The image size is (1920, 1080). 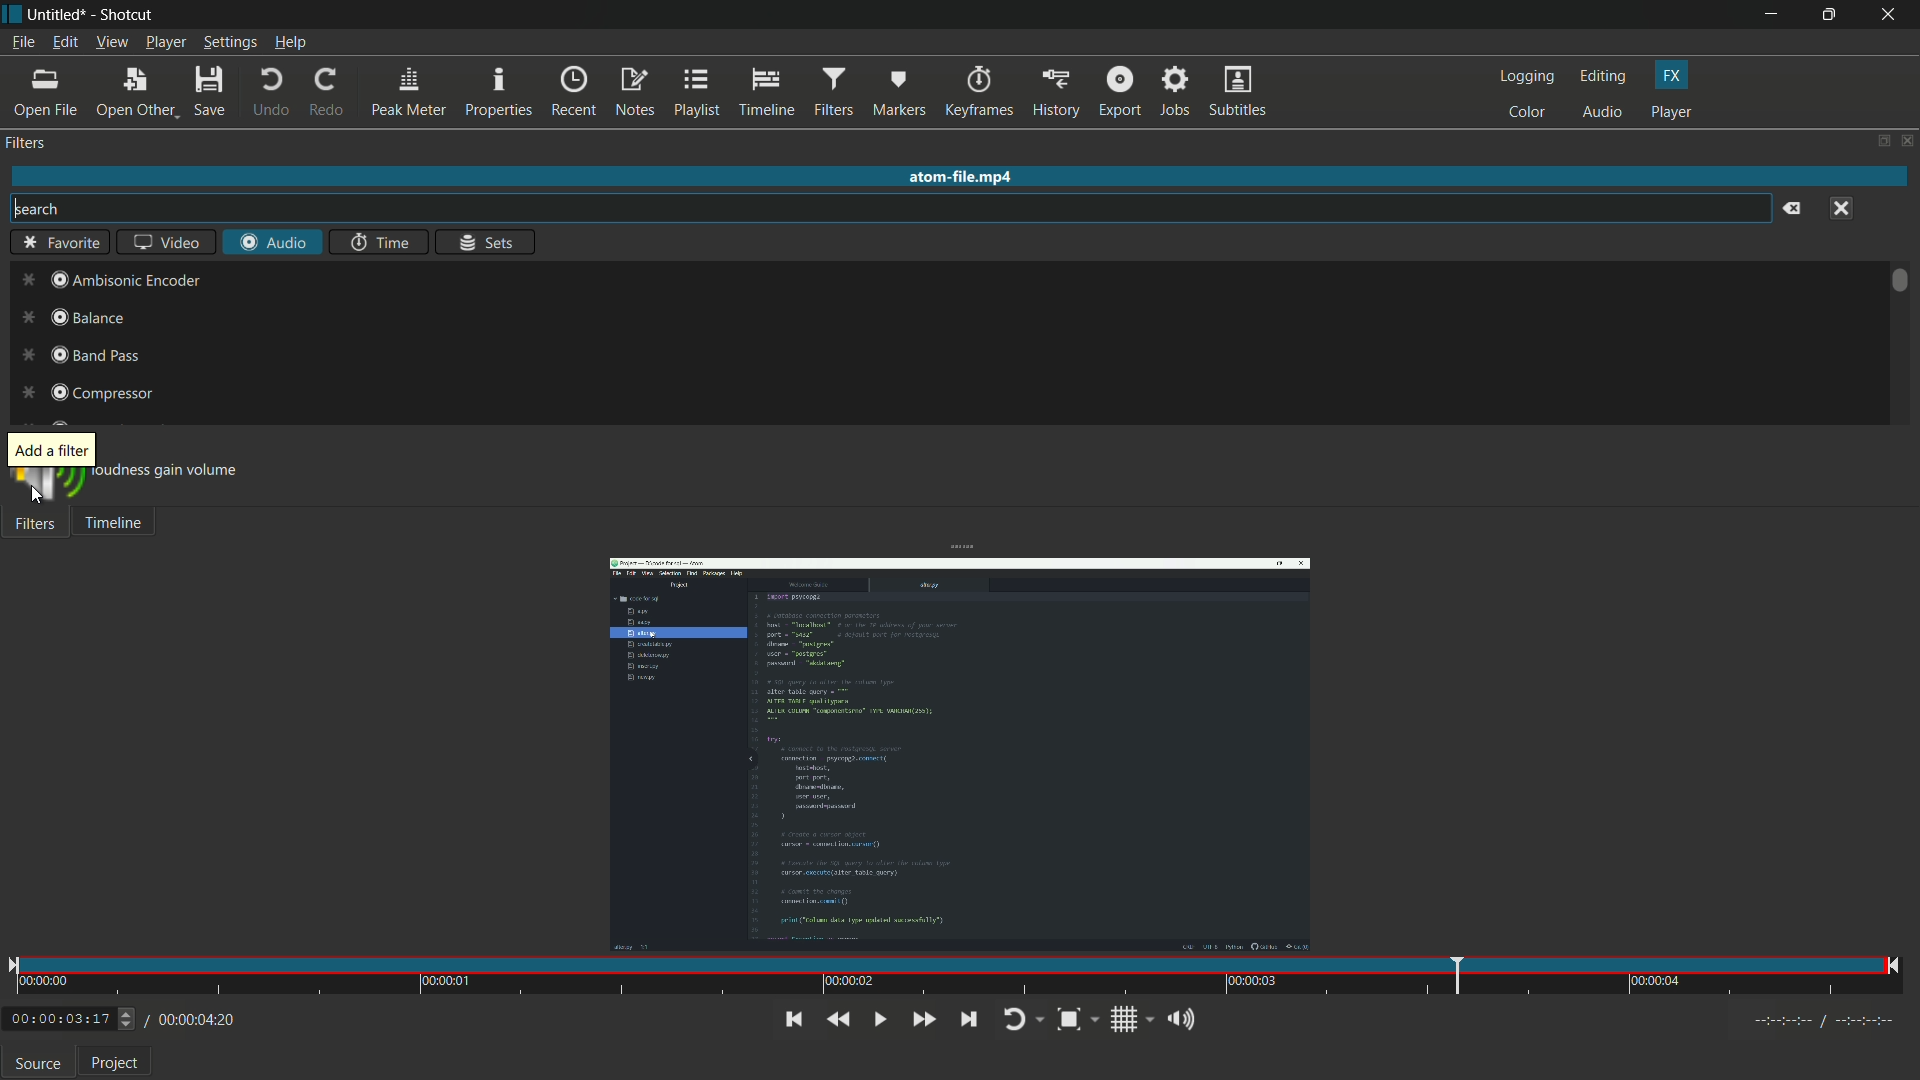 I want to click on view menu, so click(x=111, y=43).